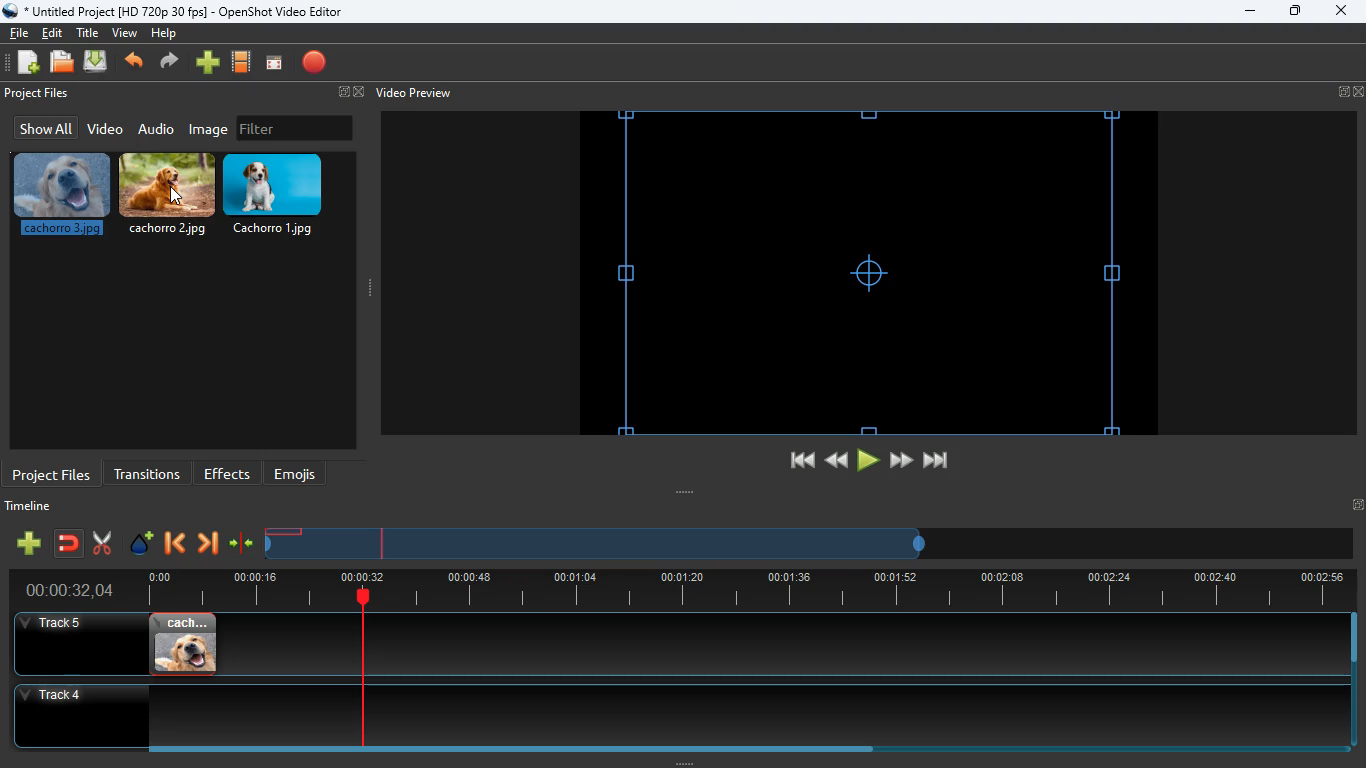  I want to click on time, so click(61, 590).